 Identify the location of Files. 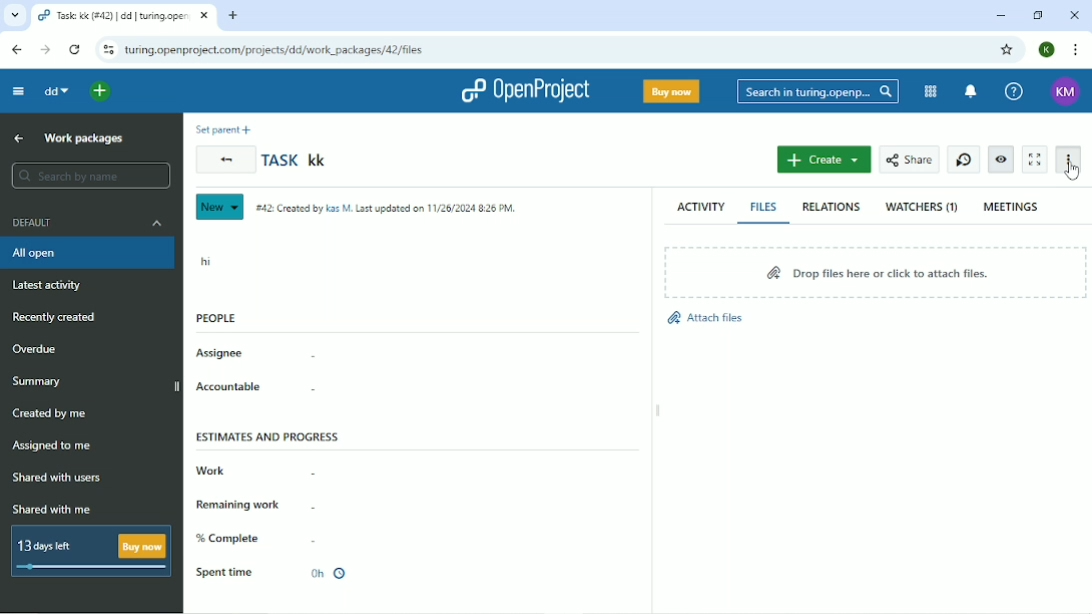
(765, 208).